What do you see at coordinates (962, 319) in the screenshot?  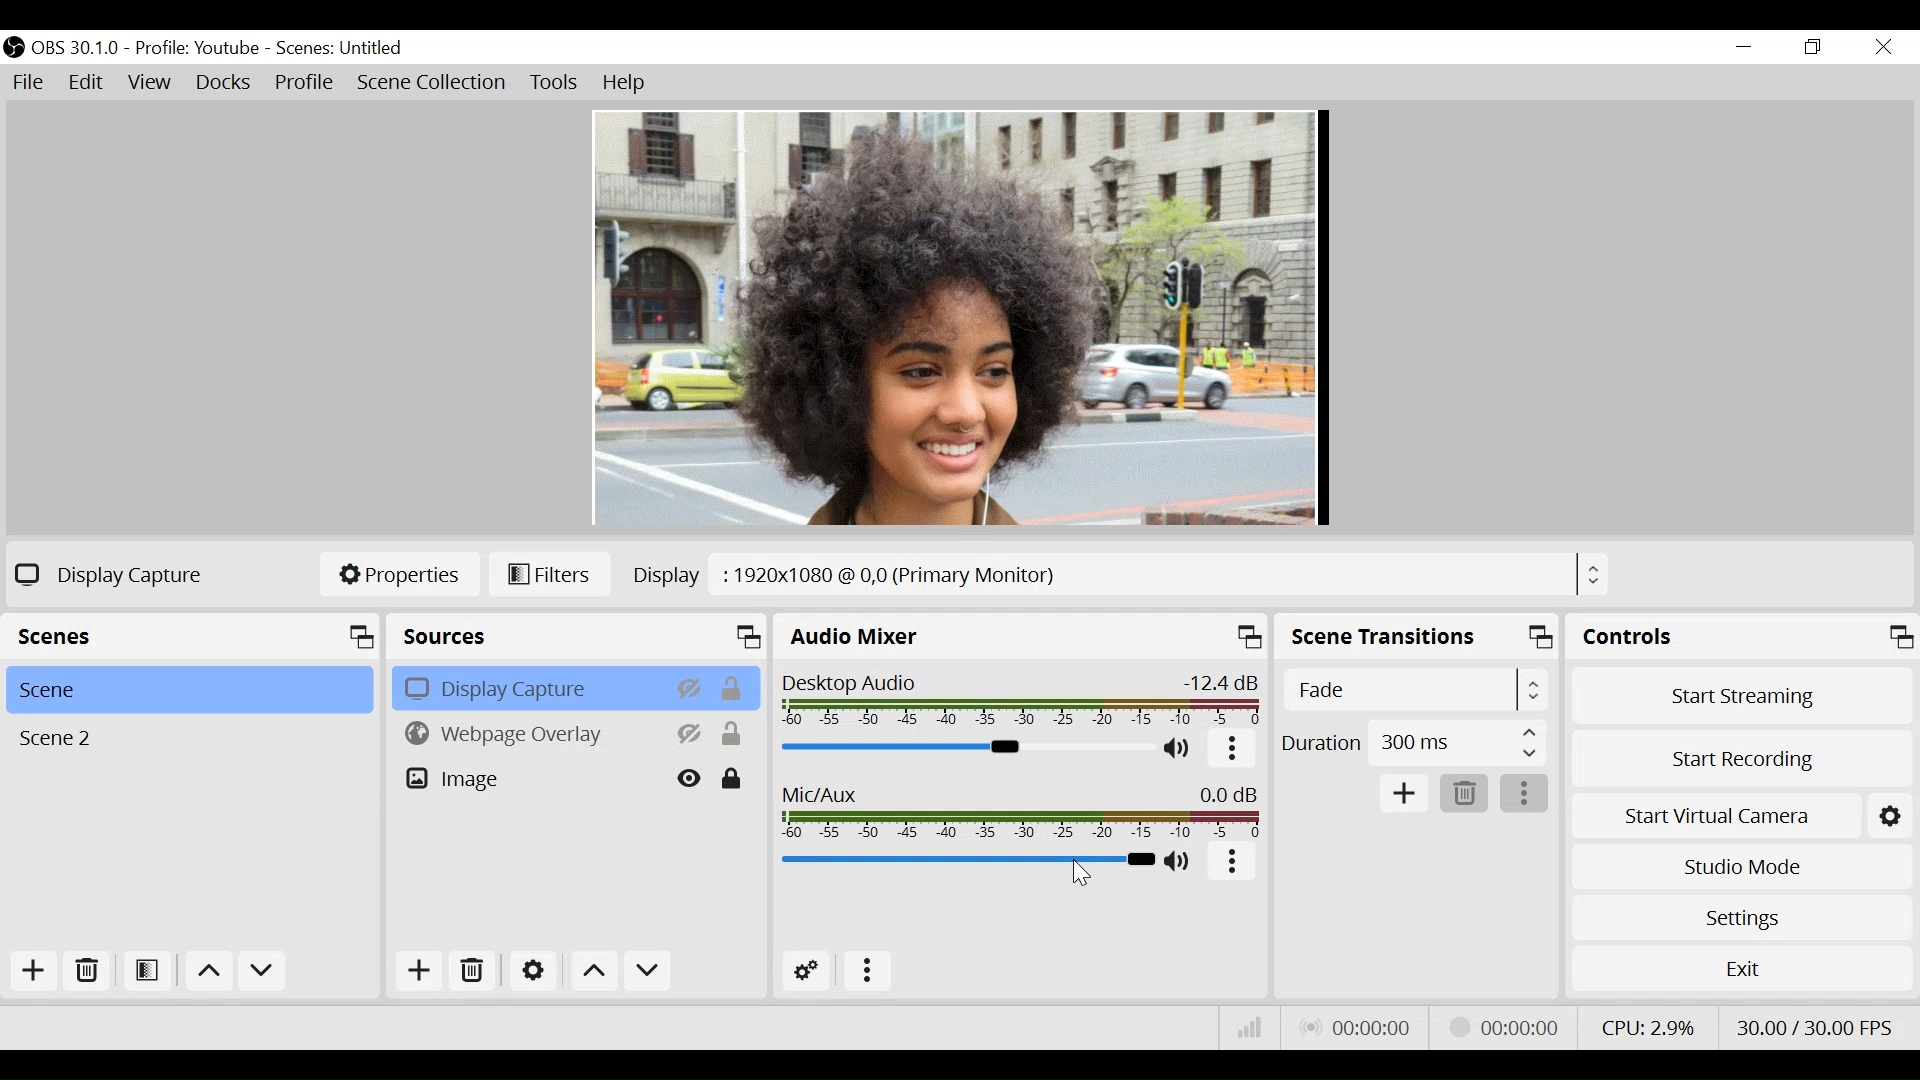 I see `Preview` at bounding box center [962, 319].